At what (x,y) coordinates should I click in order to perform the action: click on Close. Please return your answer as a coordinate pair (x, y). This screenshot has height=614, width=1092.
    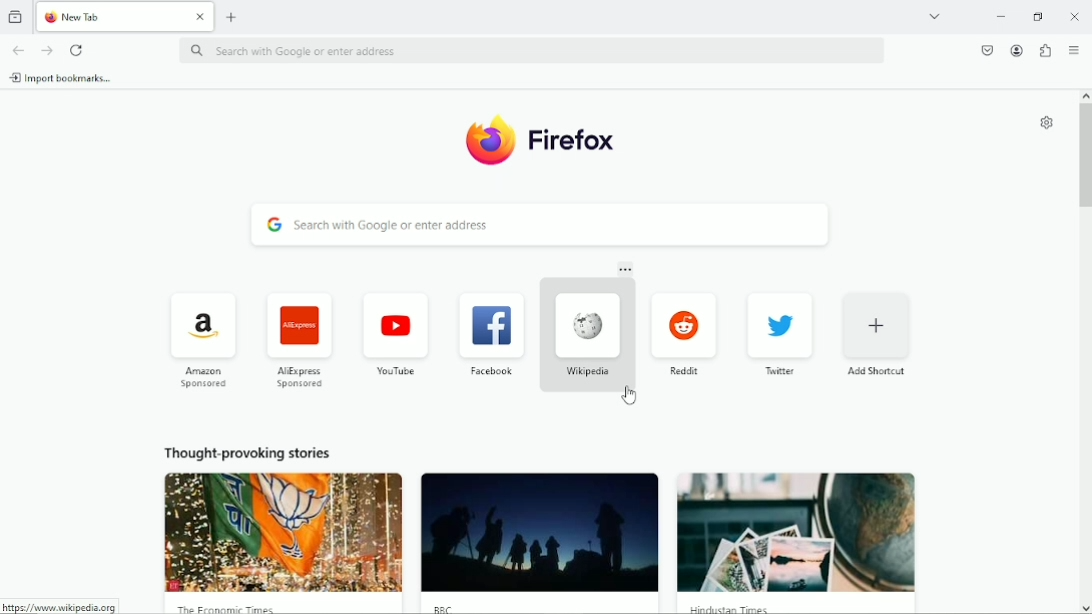
    Looking at the image, I should click on (1073, 15).